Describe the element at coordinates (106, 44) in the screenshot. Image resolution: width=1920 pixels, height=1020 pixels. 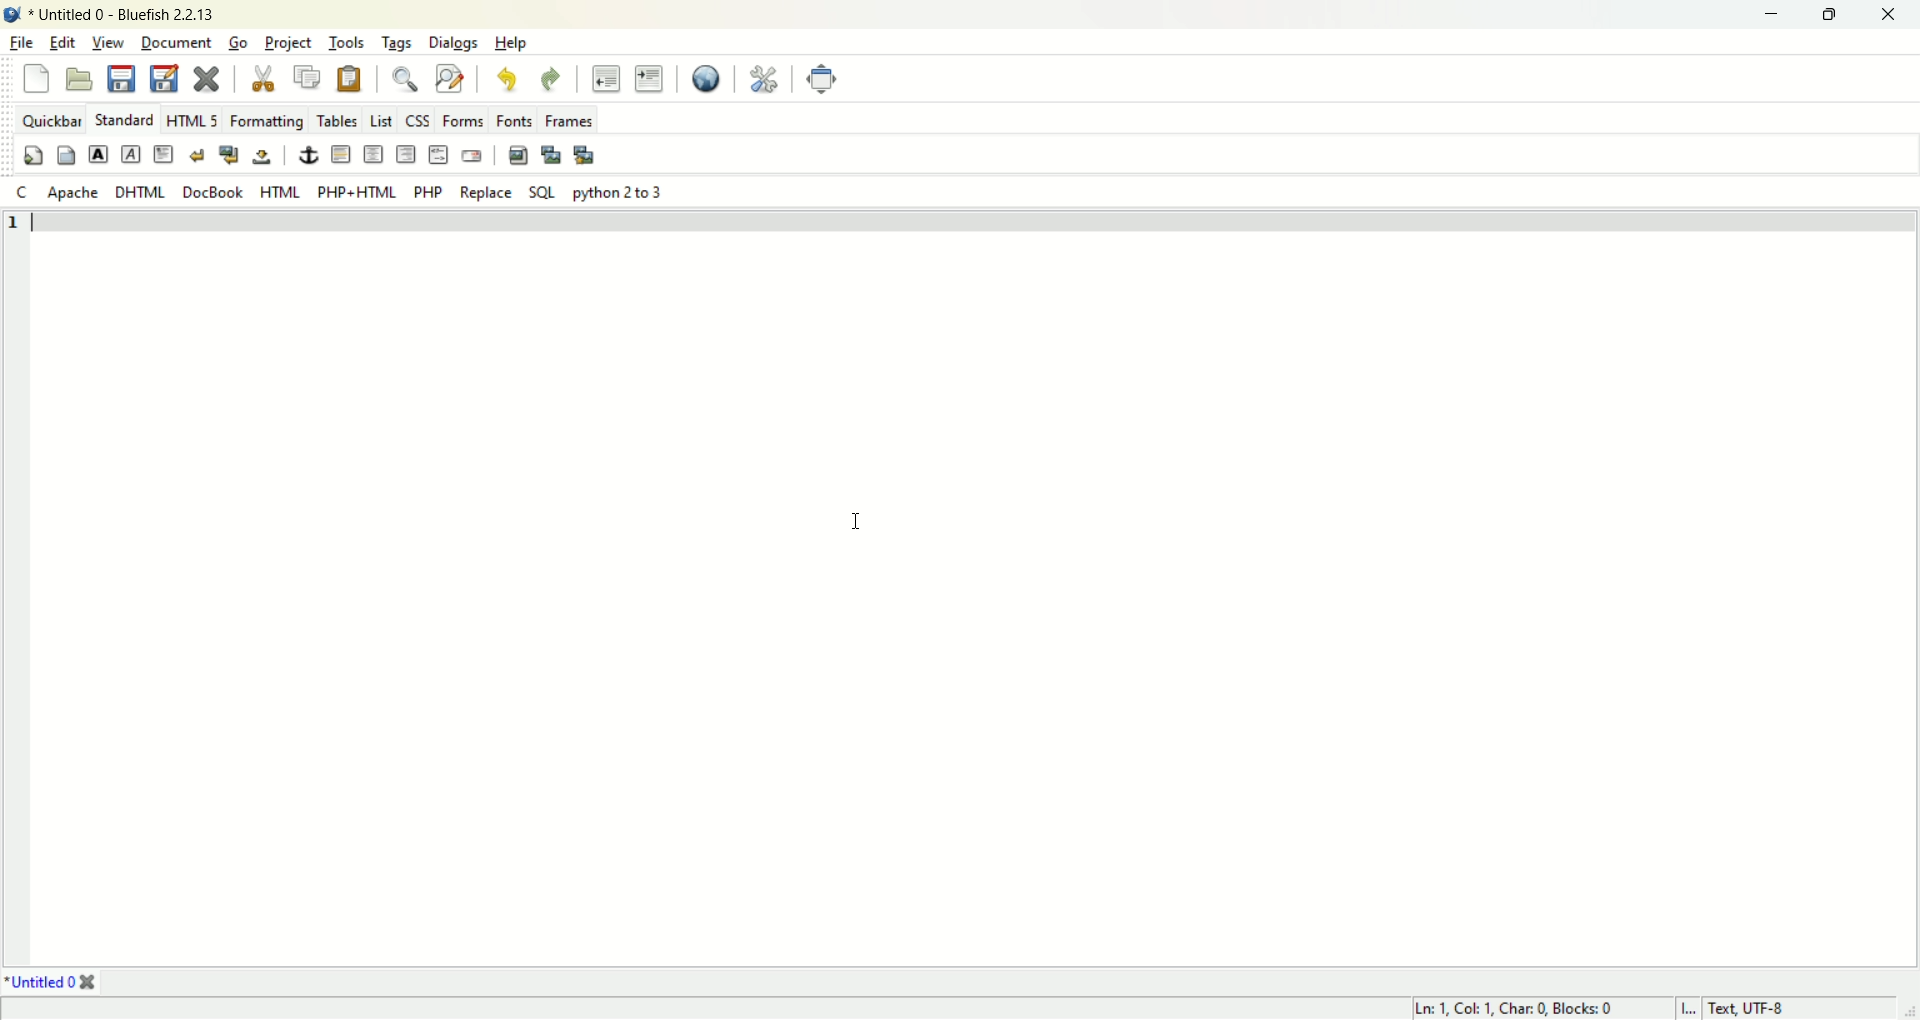
I see `view` at that location.